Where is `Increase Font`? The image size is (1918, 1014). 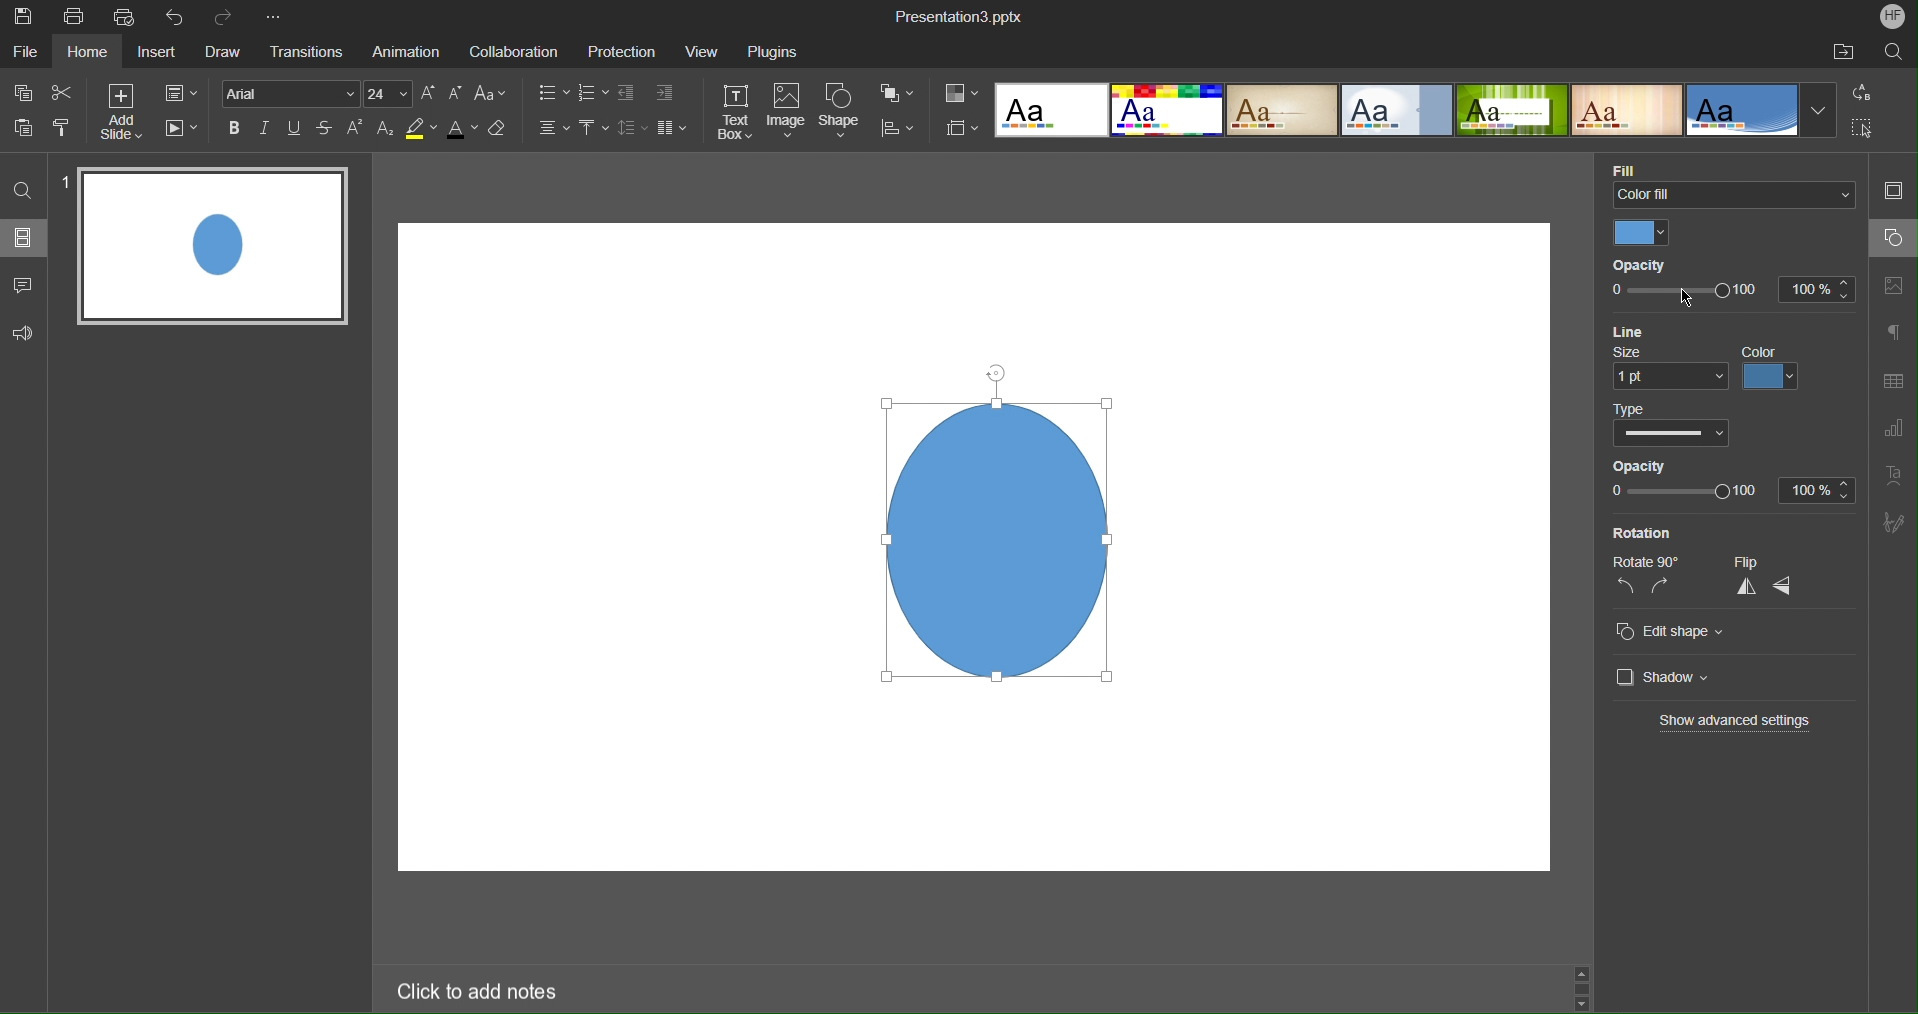 Increase Font is located at coordinates (430, 94).